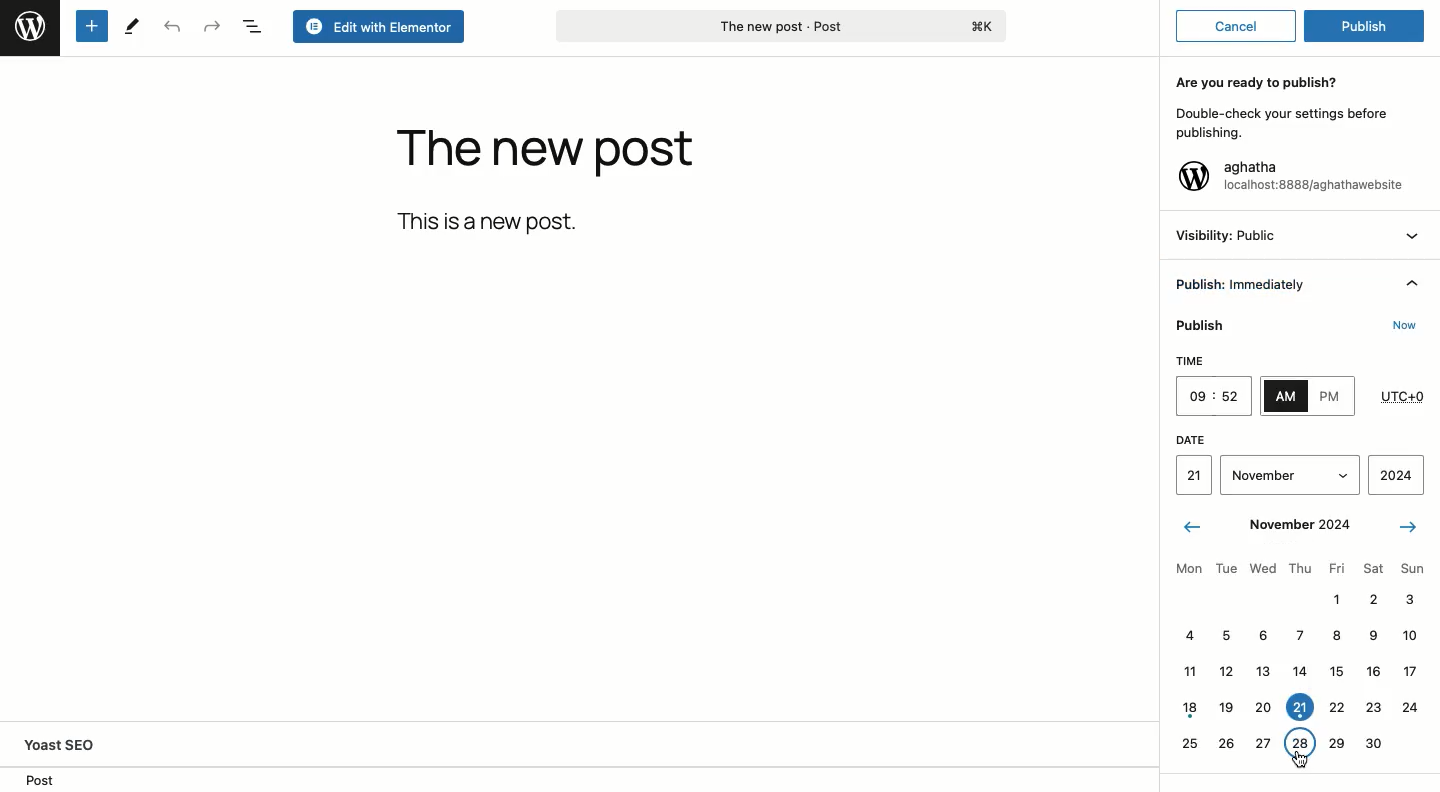 The image size is (1440, 792). What do you see at coordinates (1296, 568) in the screenshot?
I see `Mon Tue Wed Thu Fri Sat Sun` at bounding box center [1296, 568].